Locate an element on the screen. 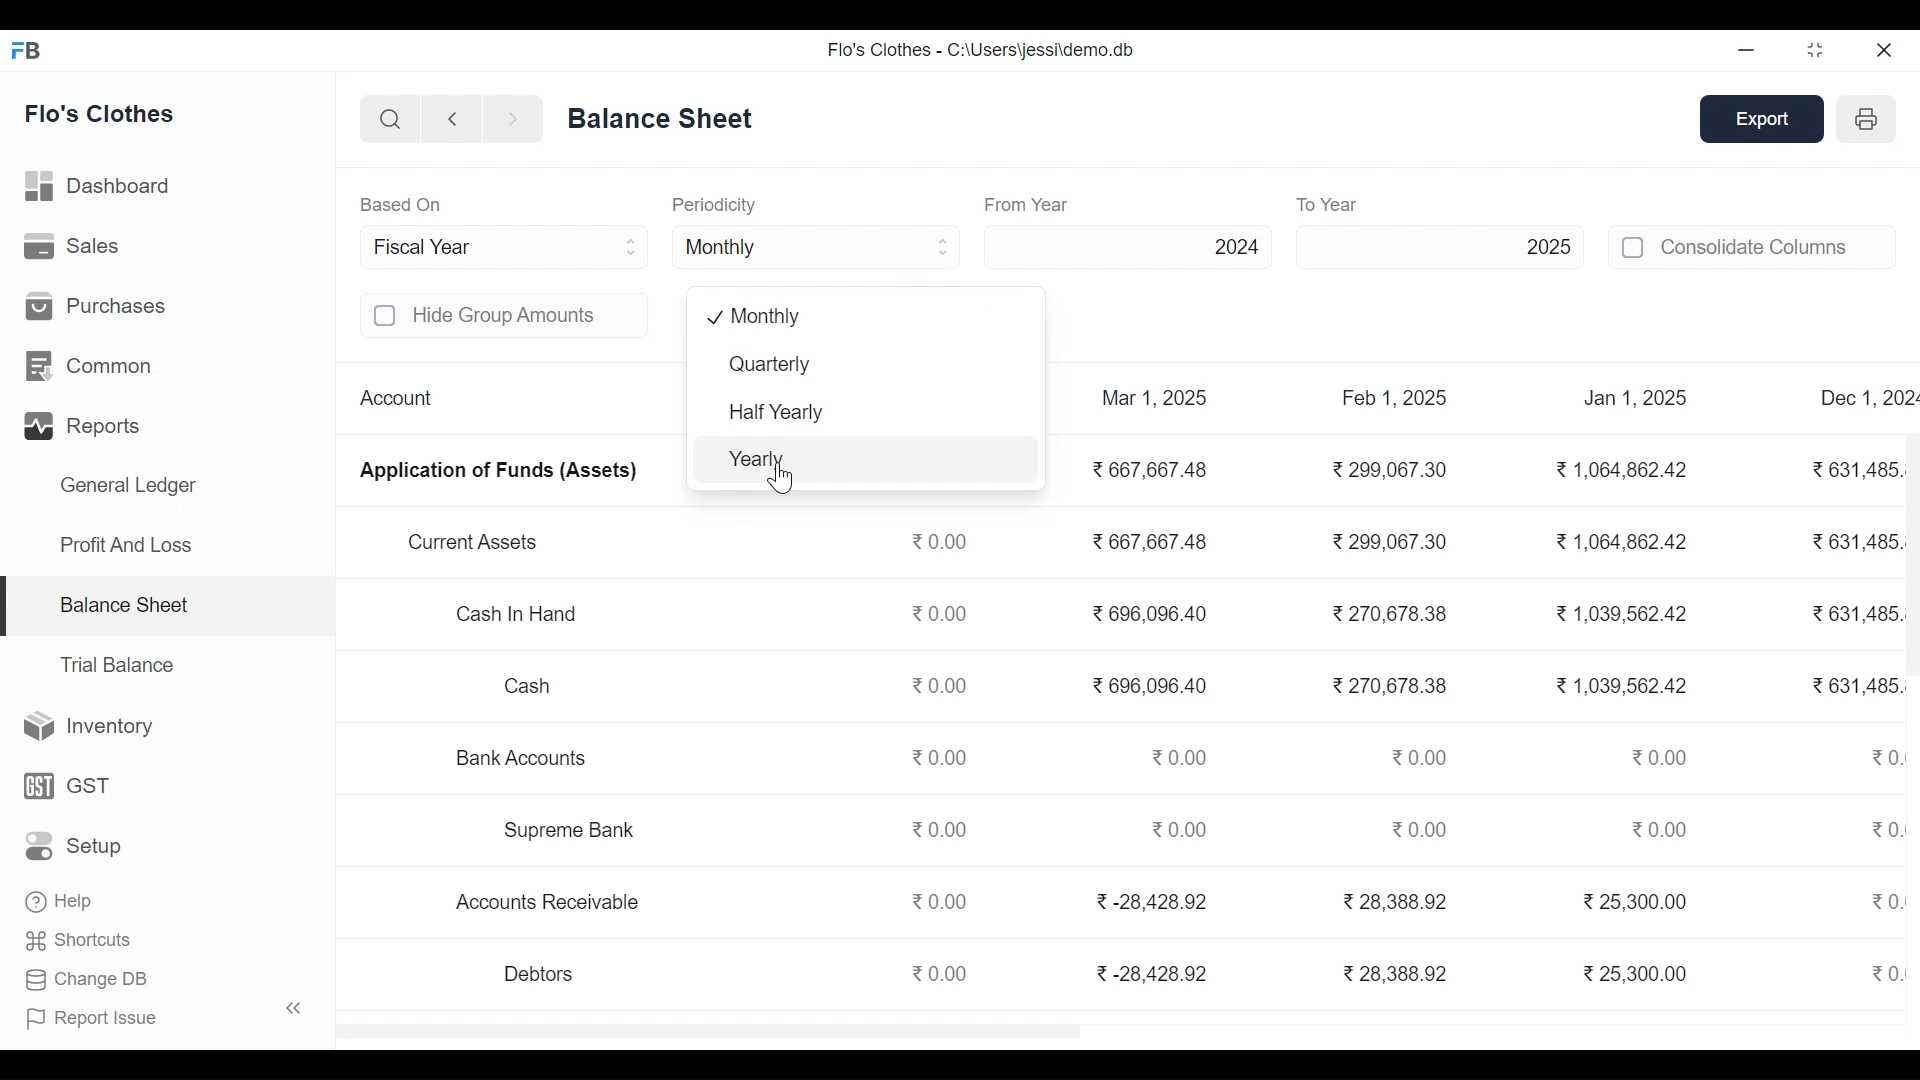 The height and width of the screenshot is (1080, 1920). Based On is located at coordinates (401, 204).